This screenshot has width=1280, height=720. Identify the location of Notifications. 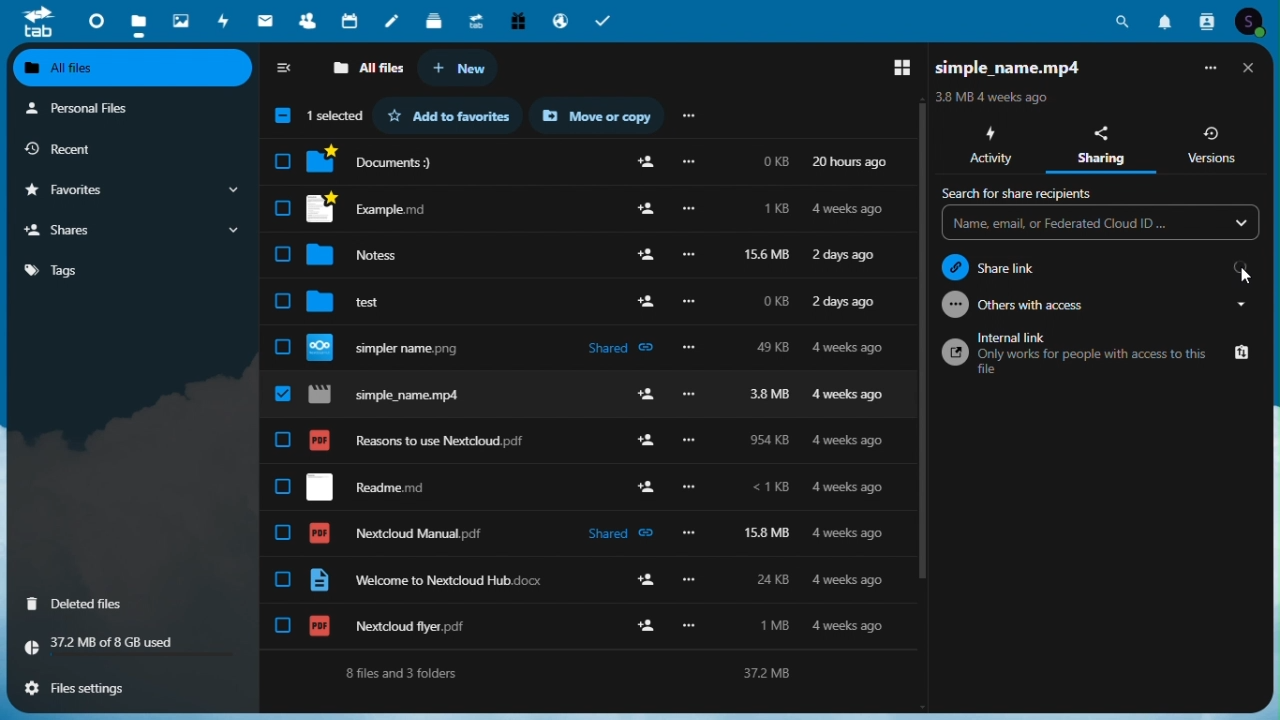
(1167, 19).